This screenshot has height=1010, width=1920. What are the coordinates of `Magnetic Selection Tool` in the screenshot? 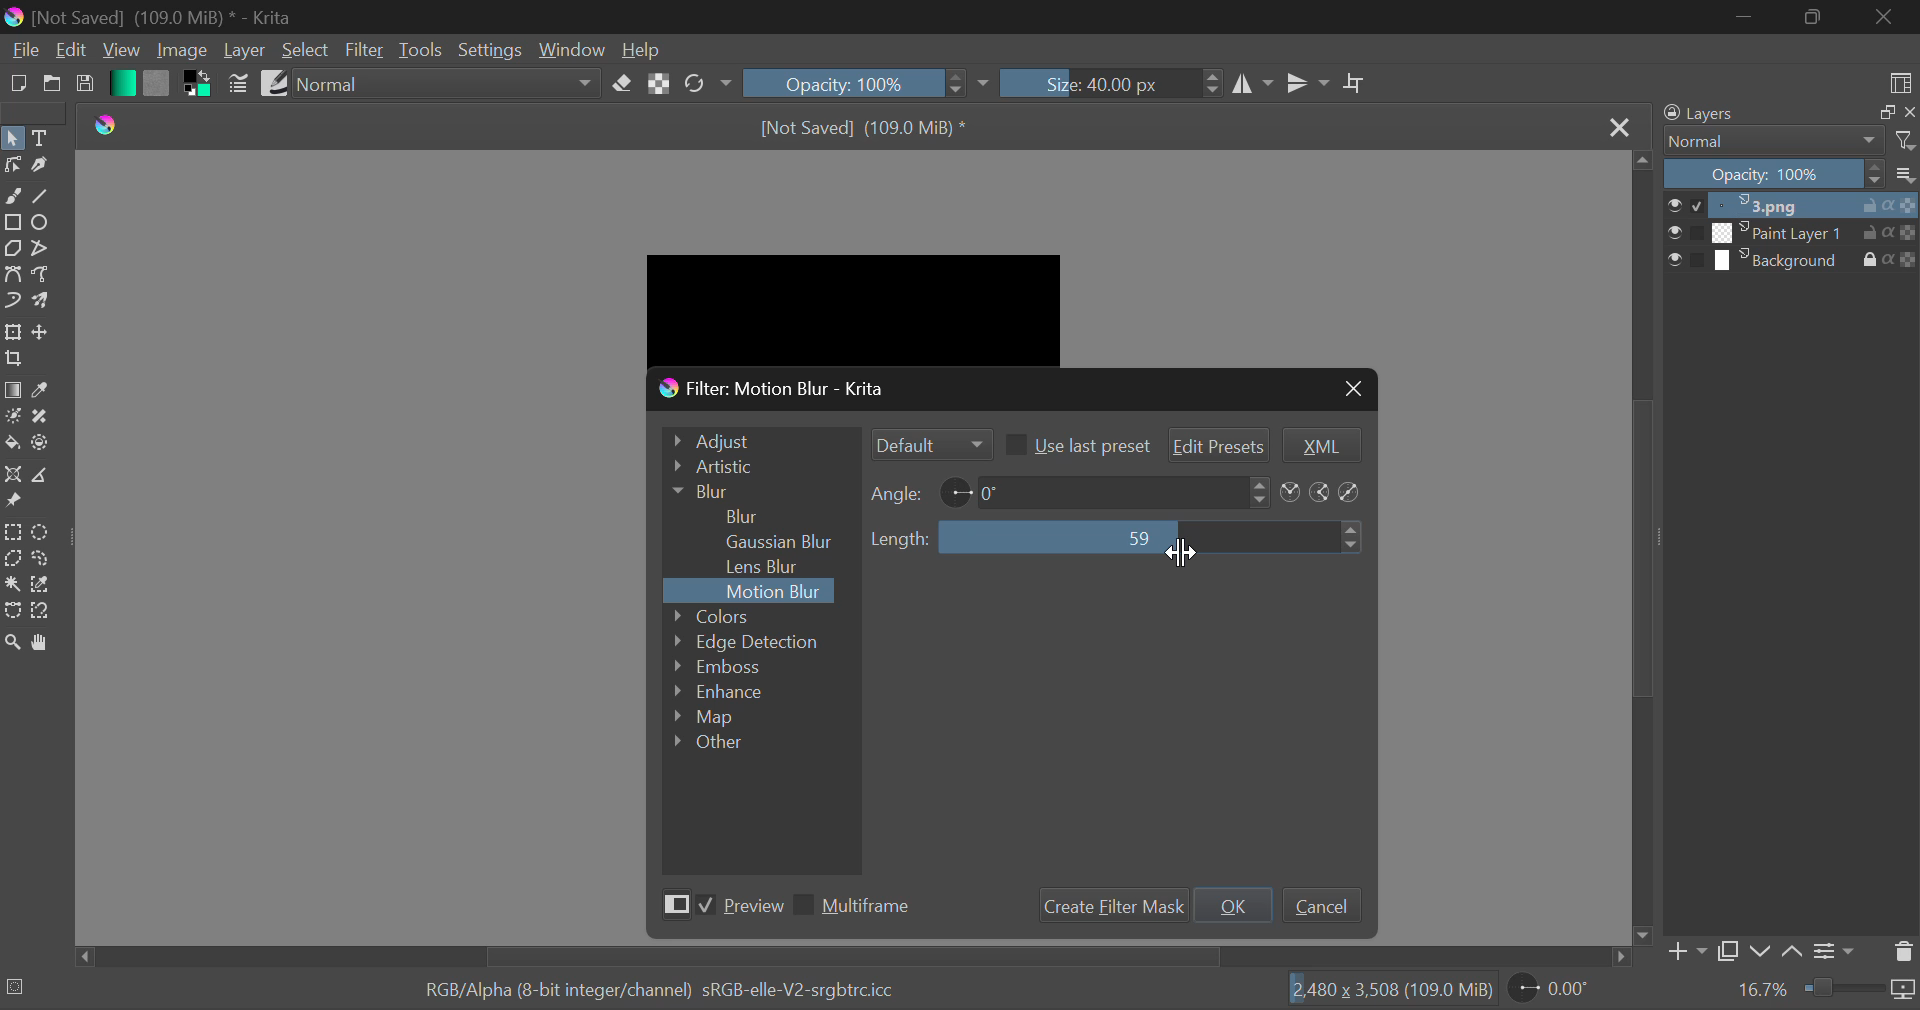 It's located at (42, 615).